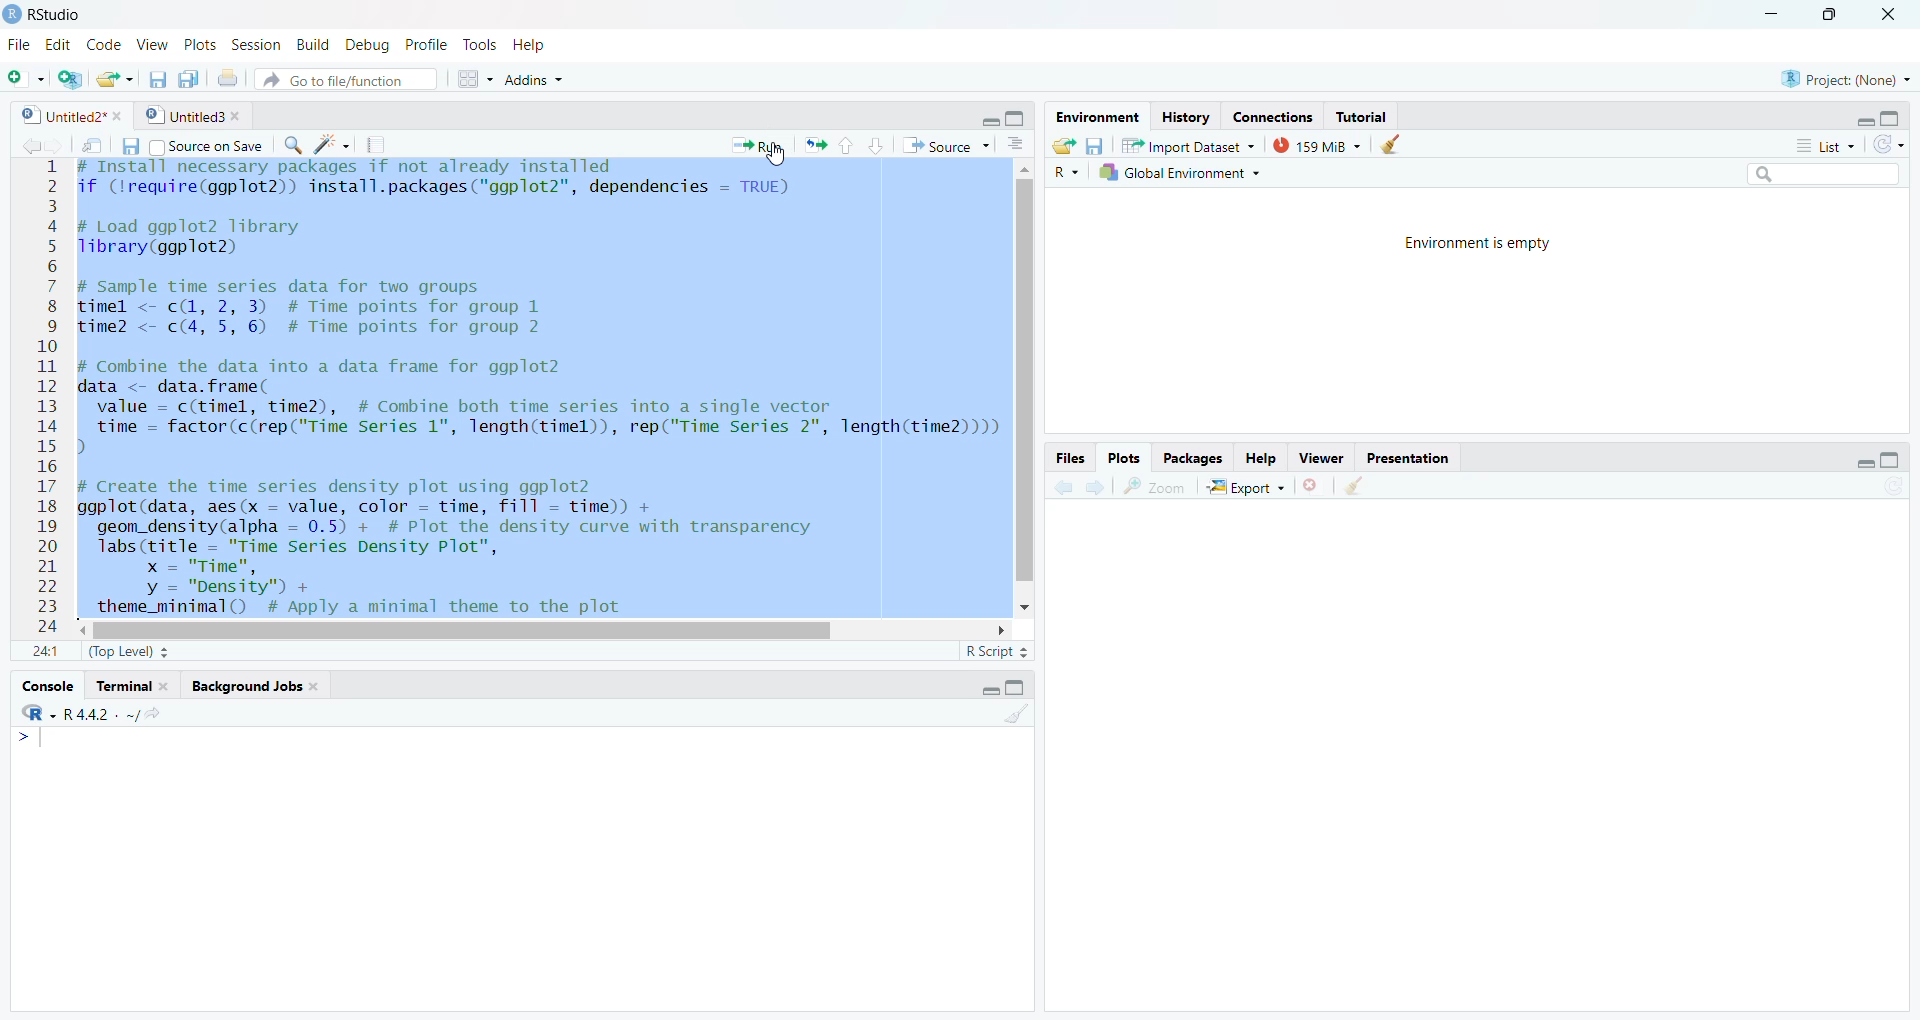 This screenshot has width=1920, height=1020. What do you see at coordinates (116, 79) in the screenshot?
I see `Open existing file` at bounding box center [116, 79].